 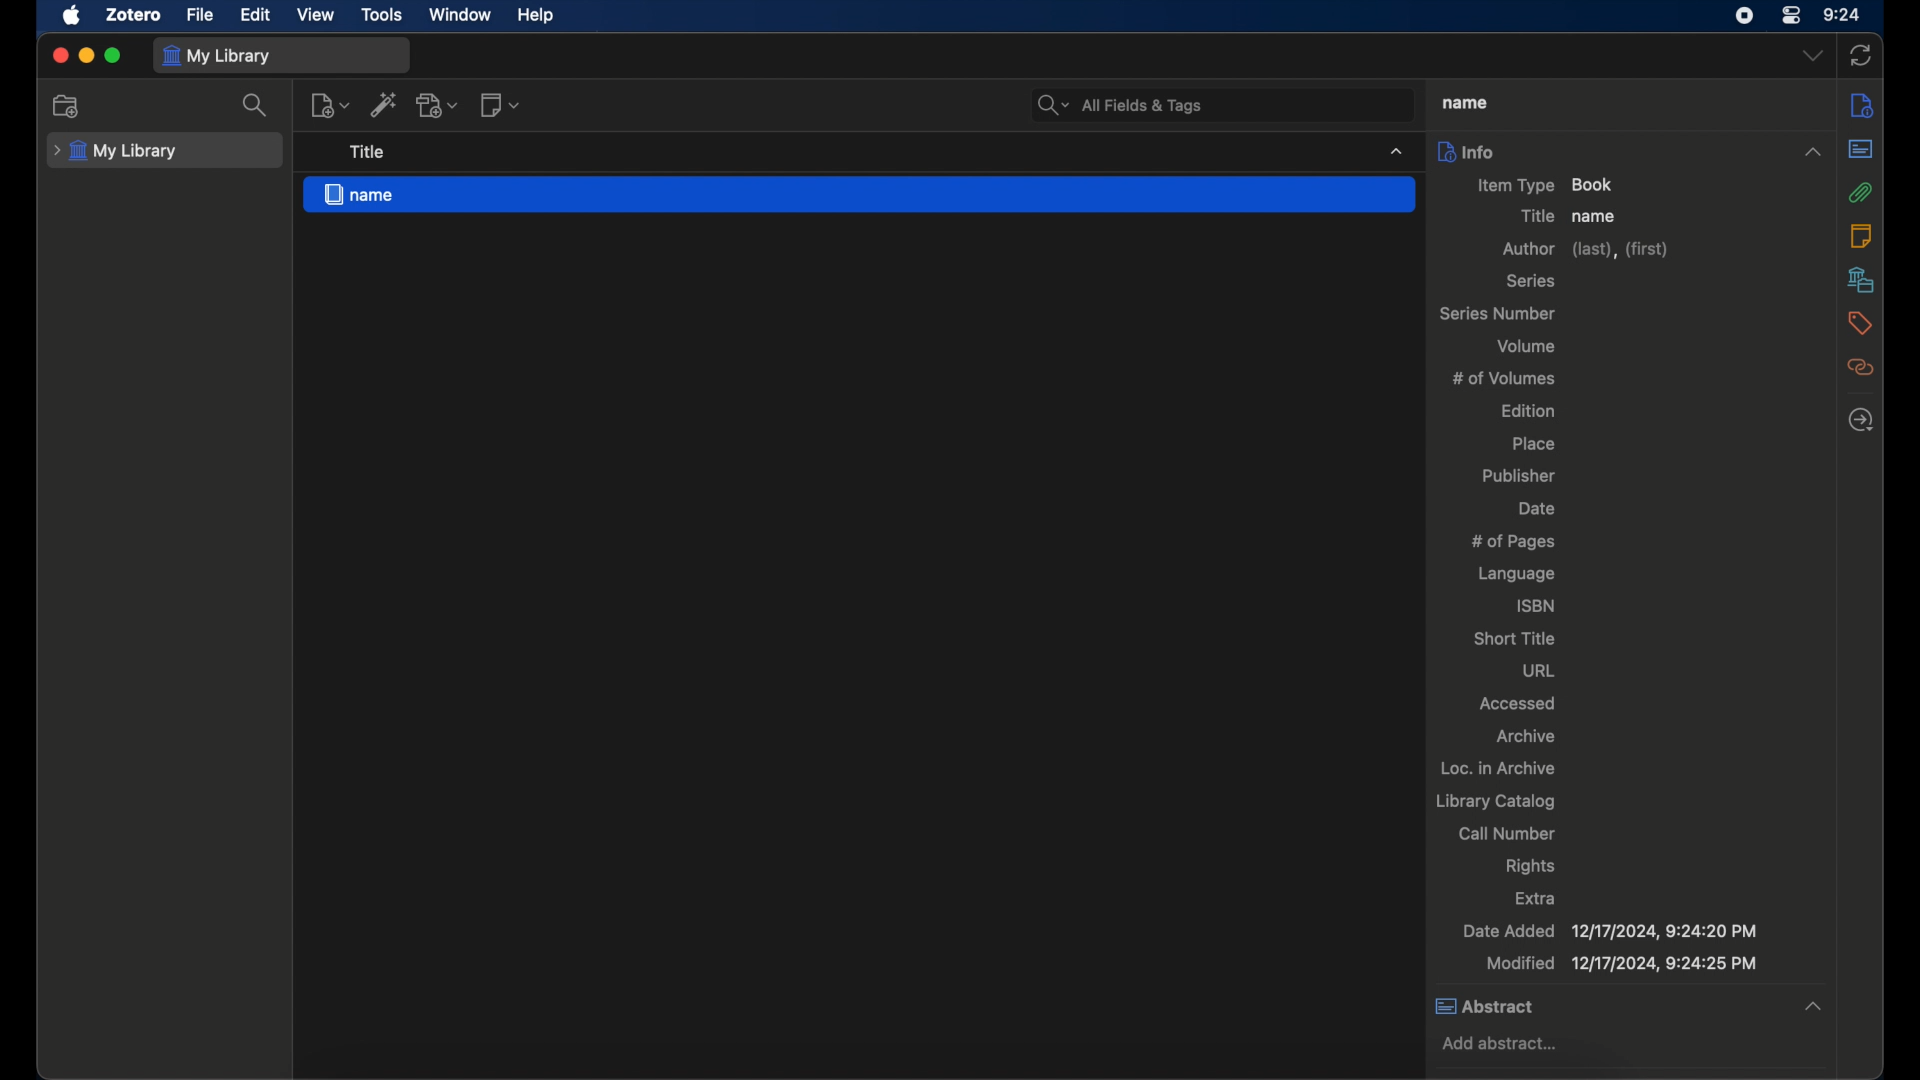 I want to click on loc. in archive, so click(x=1501, y=768).